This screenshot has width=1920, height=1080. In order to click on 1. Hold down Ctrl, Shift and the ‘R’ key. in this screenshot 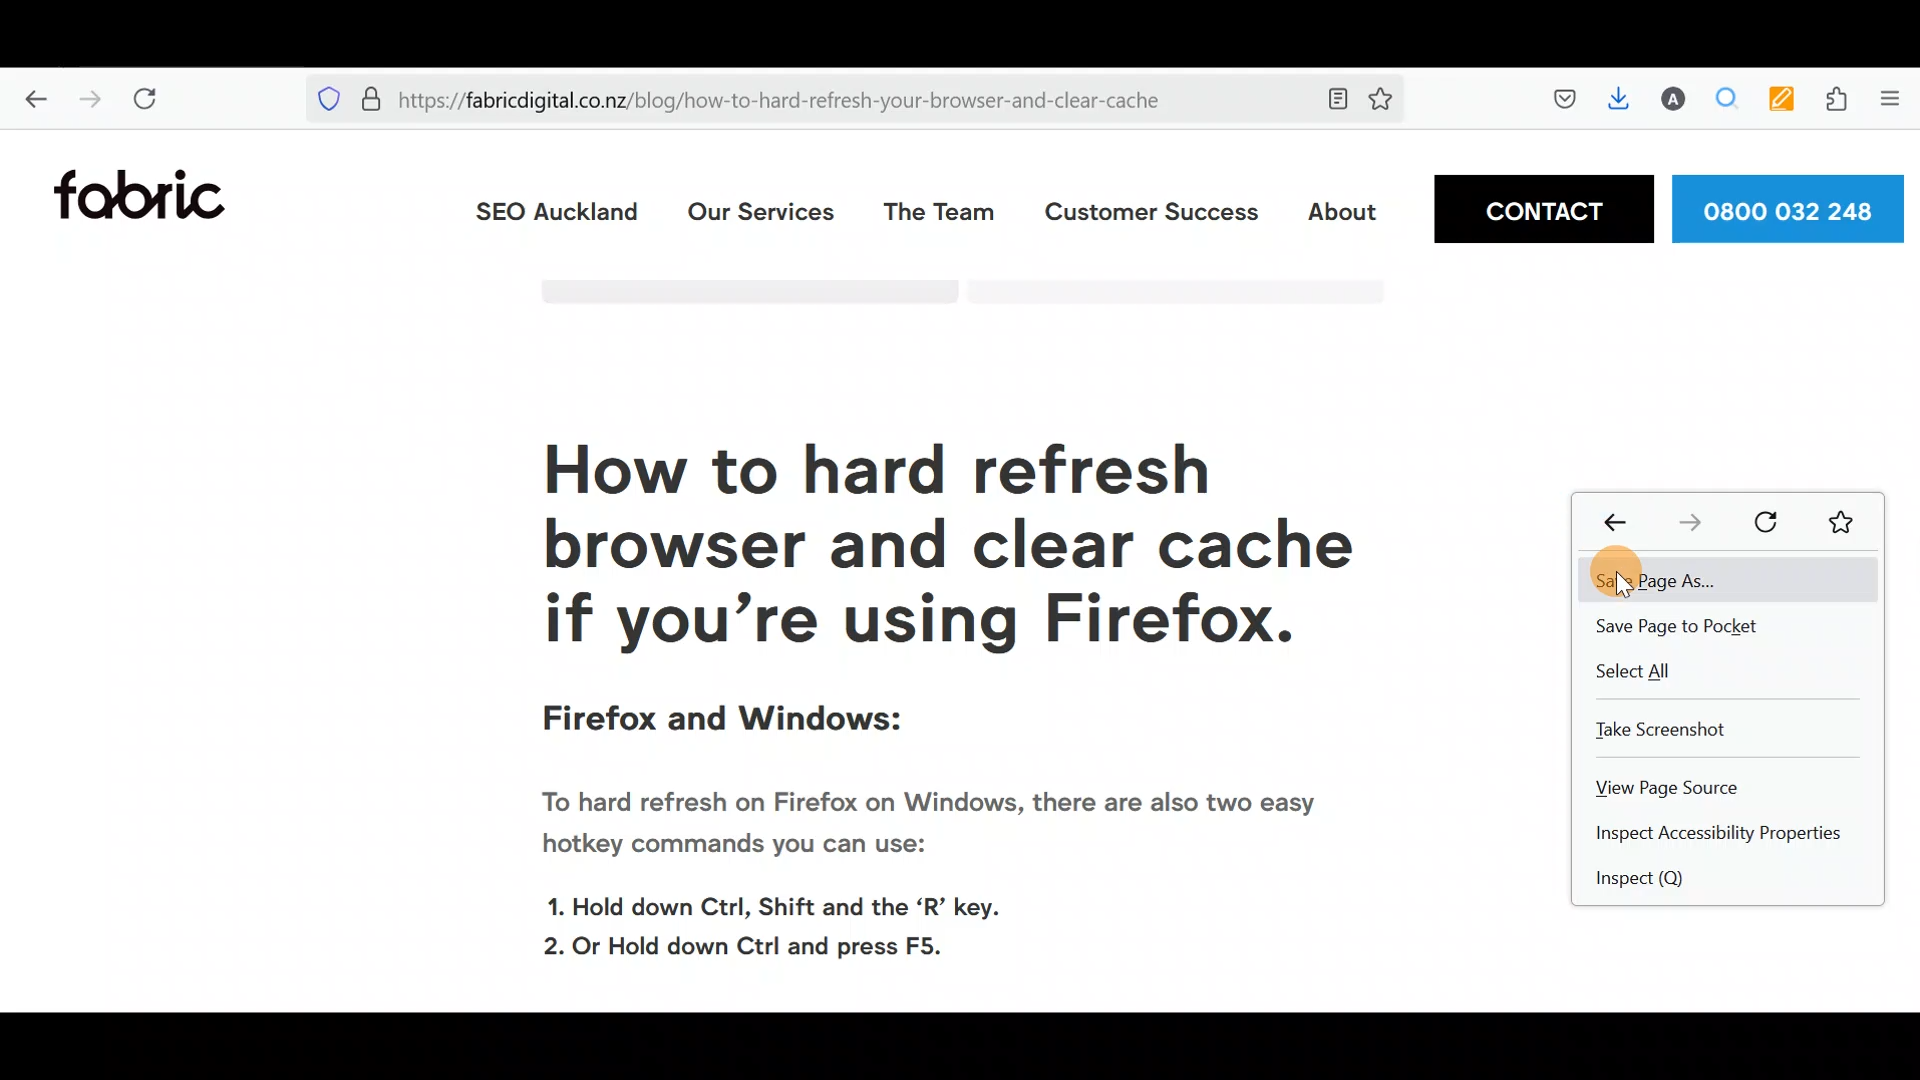, I will do `click(790, 902)`.